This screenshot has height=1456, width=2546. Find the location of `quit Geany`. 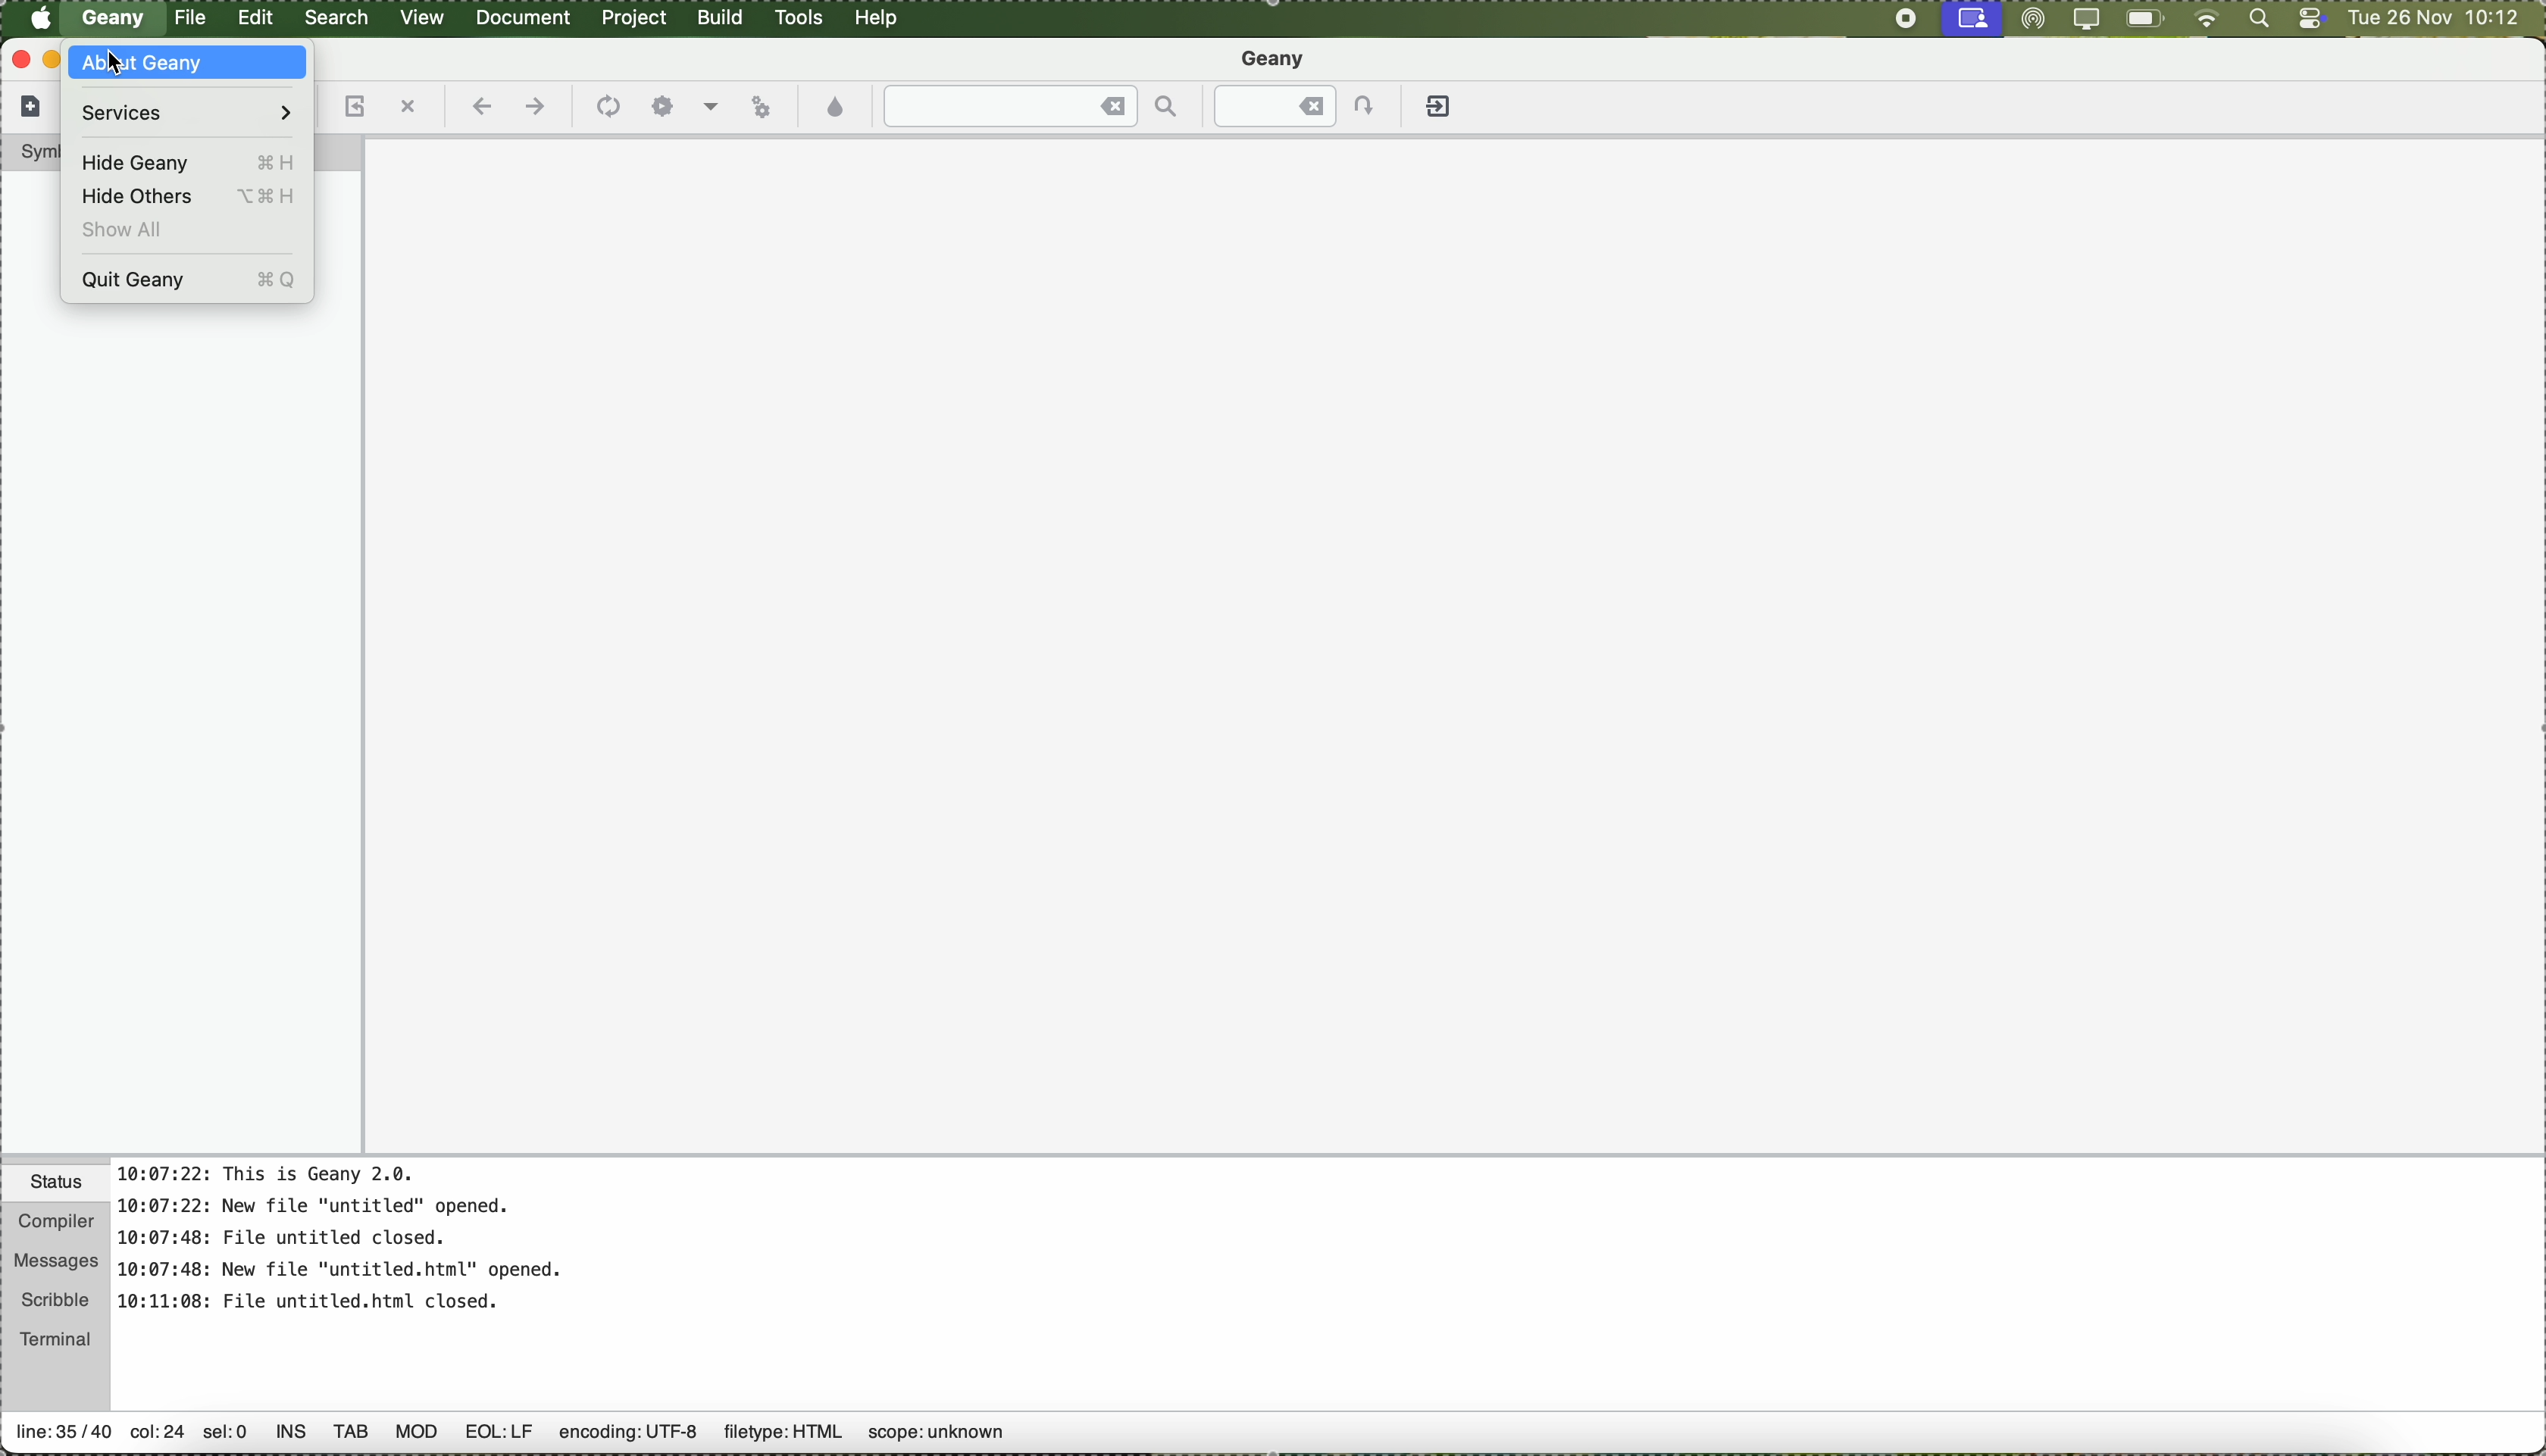

quit Geany is located at coordinates (191, 281).